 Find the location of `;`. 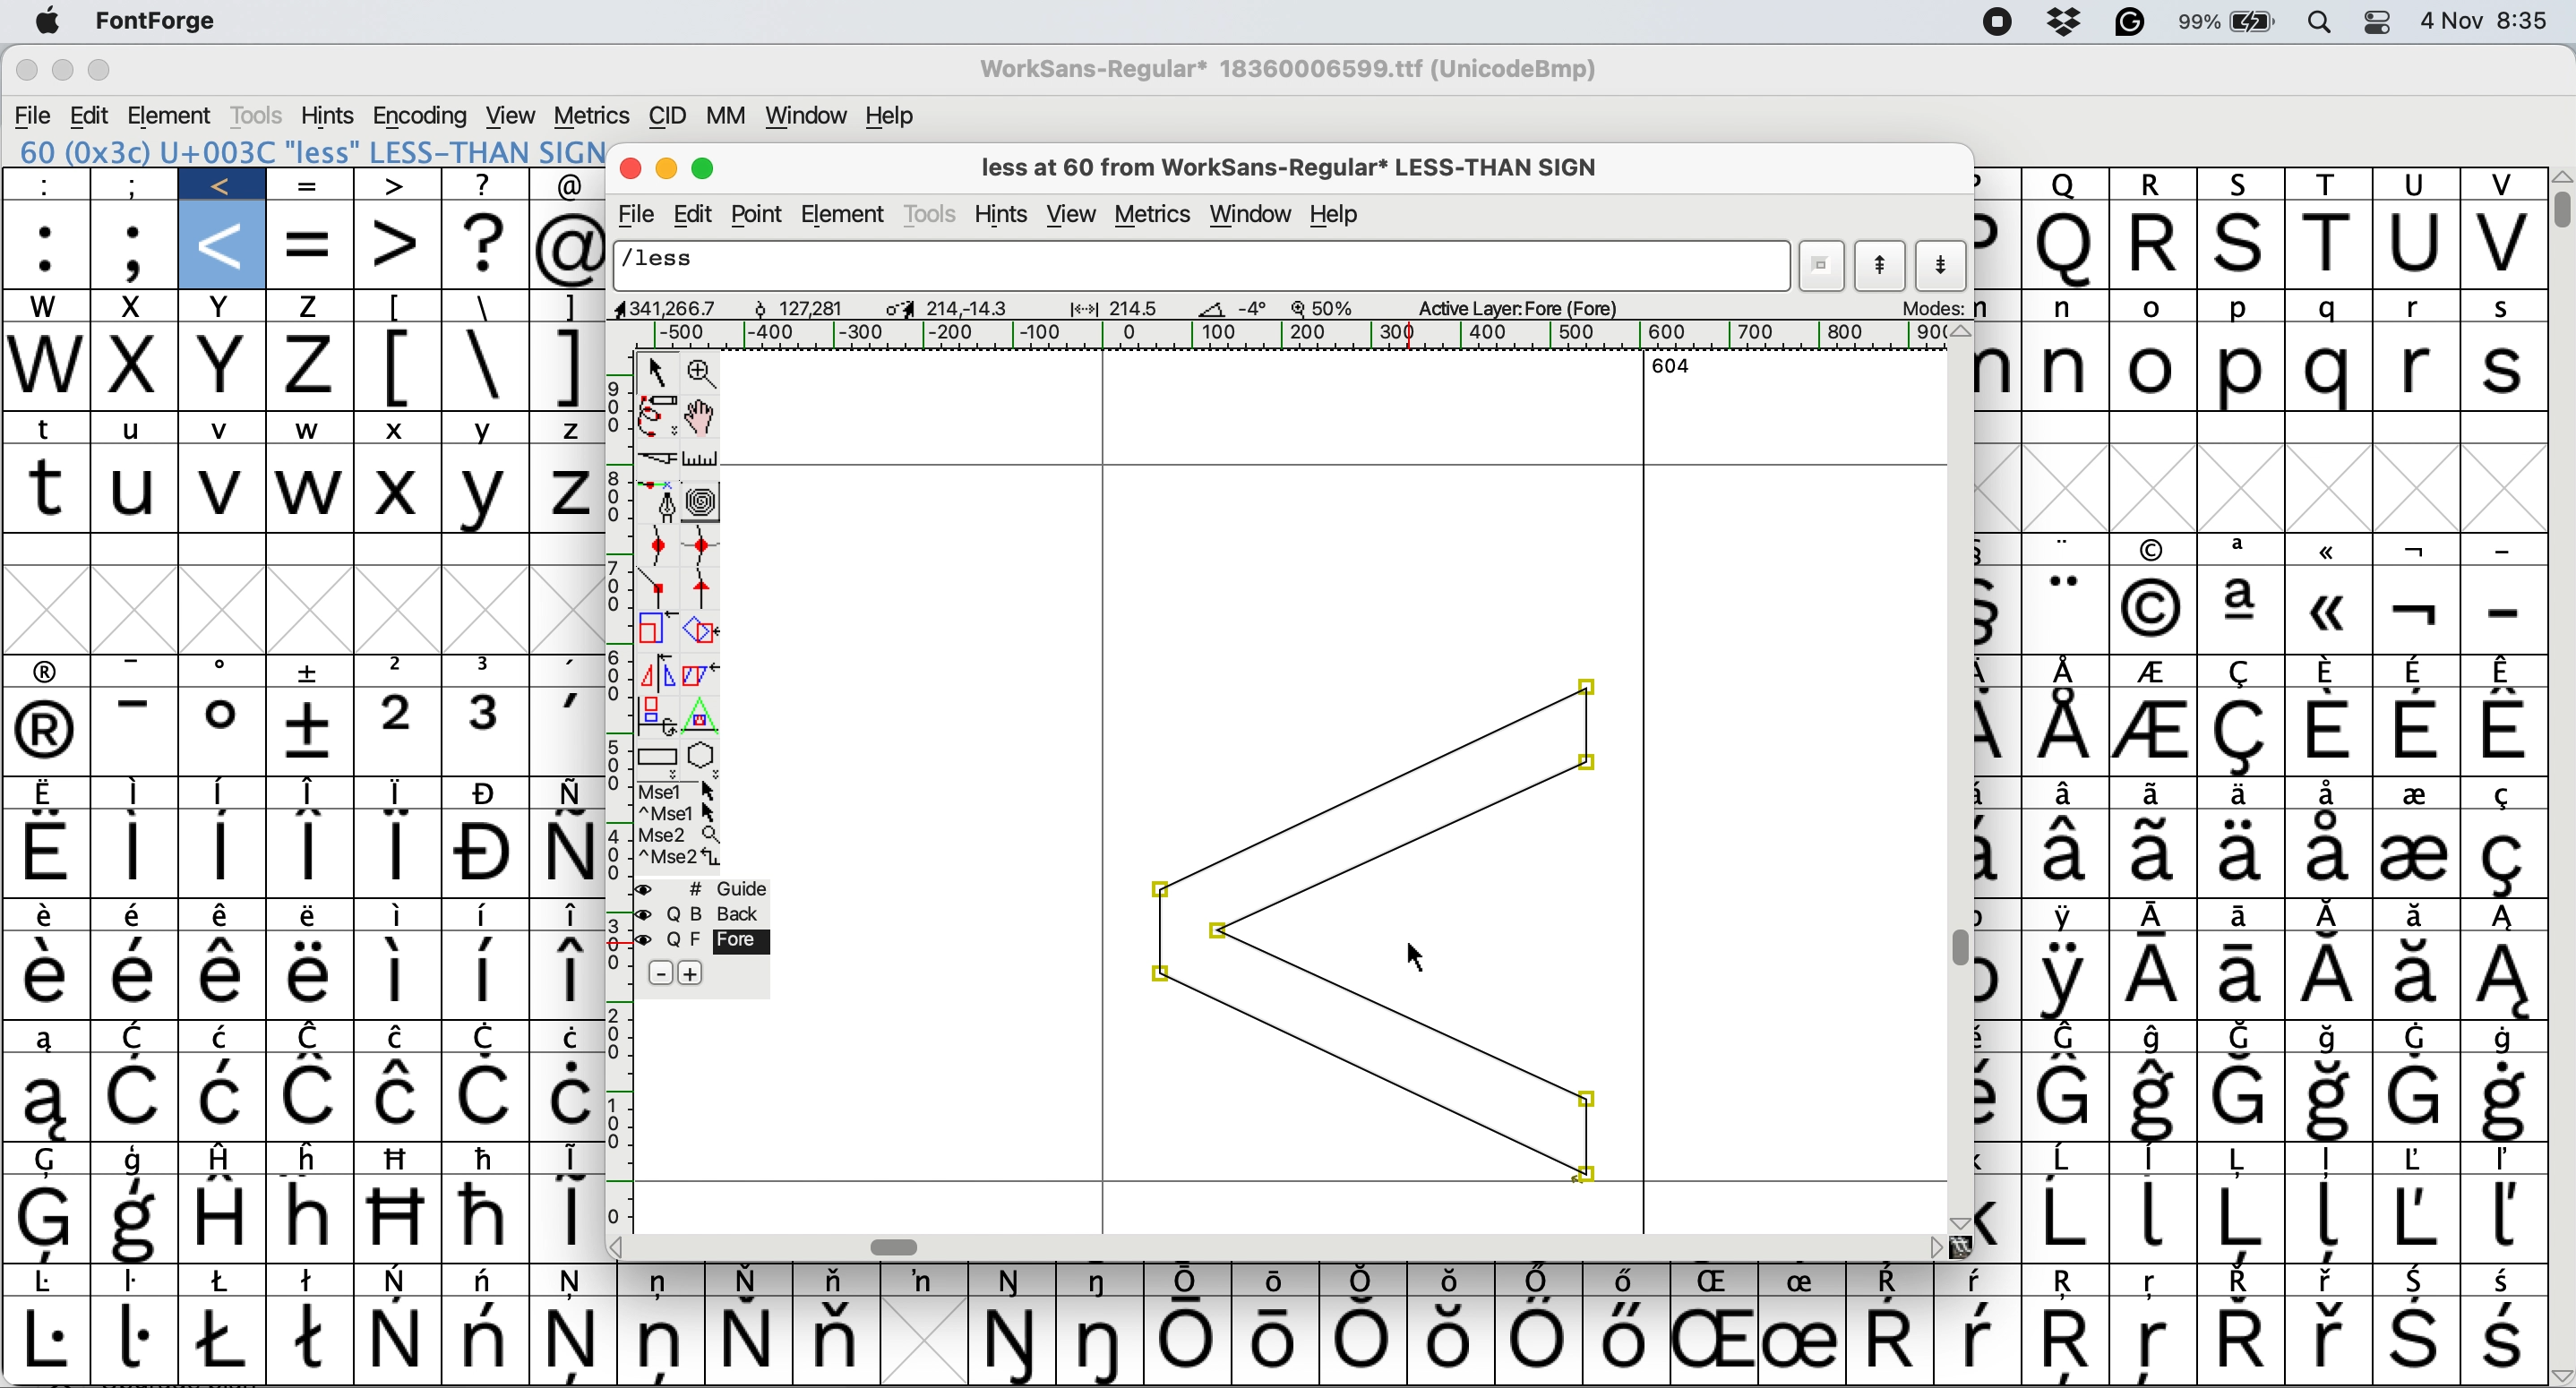

; is located at coordinates (134, 185).